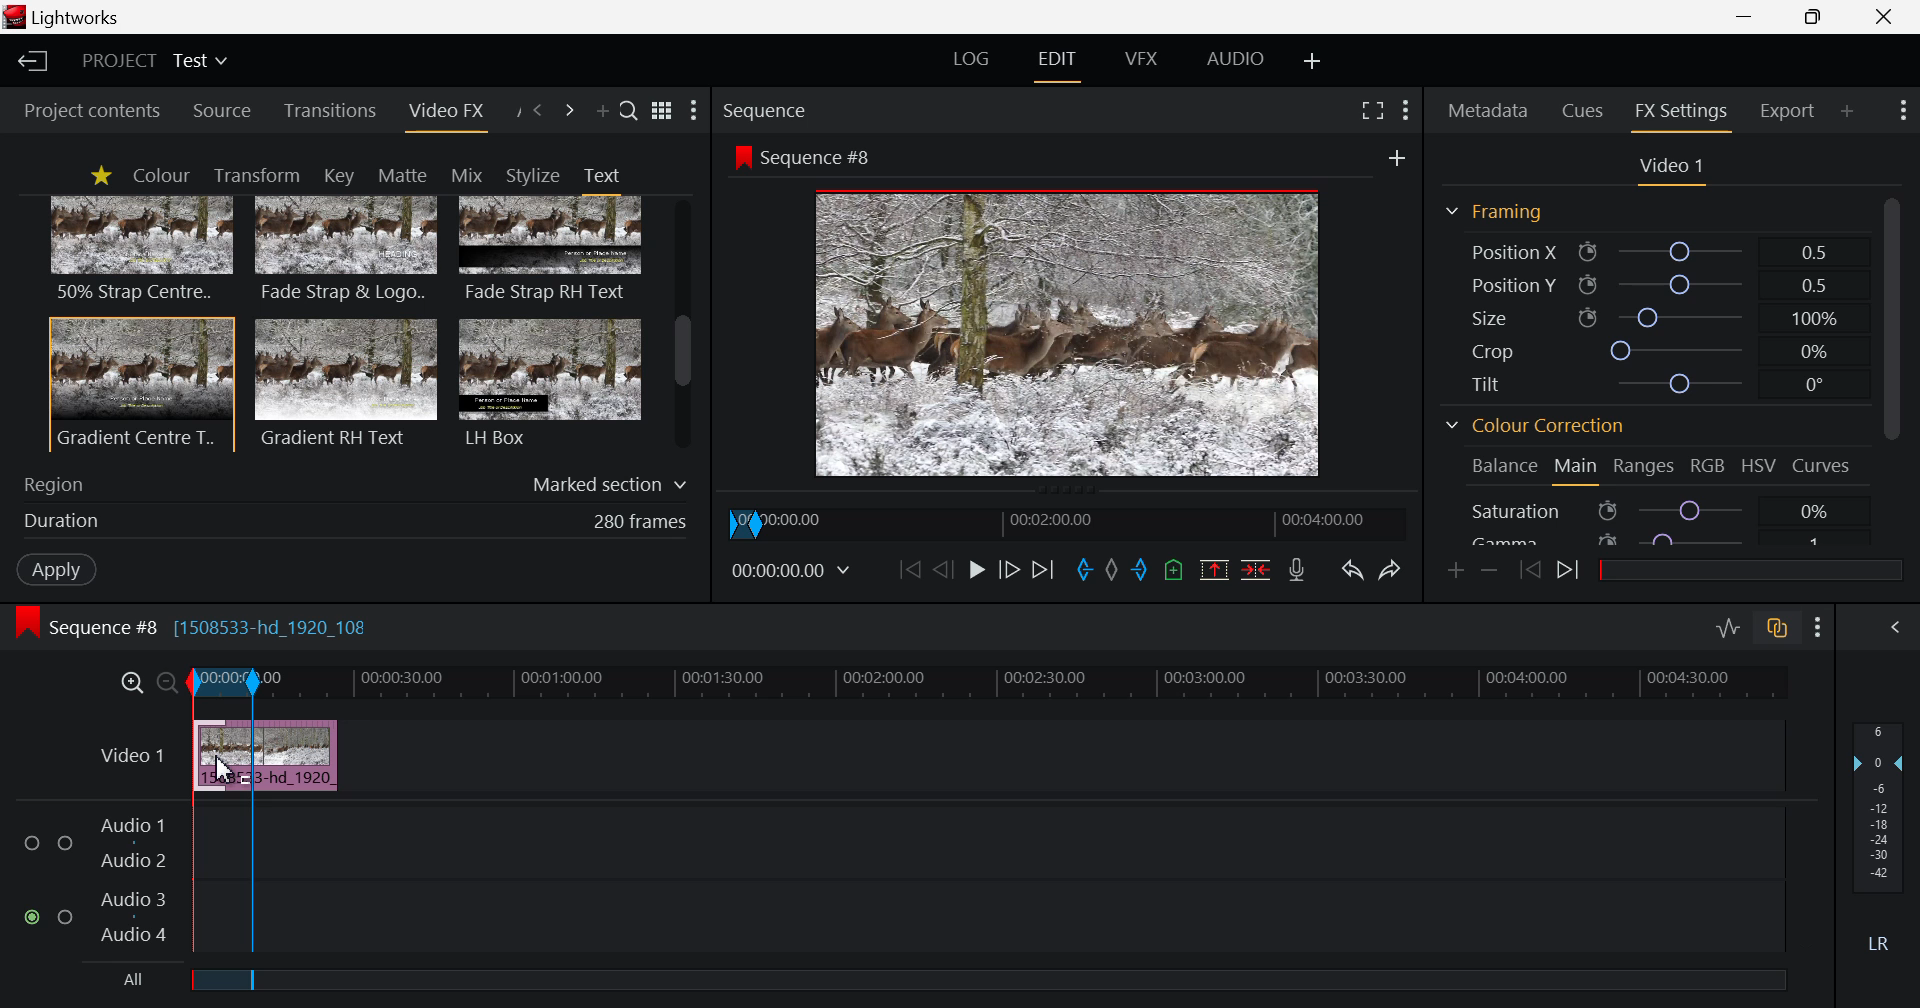  What do you see at coordinates (602, 115) in the screenshot?
I see `Add Panel` at bounding box center [602, 115].